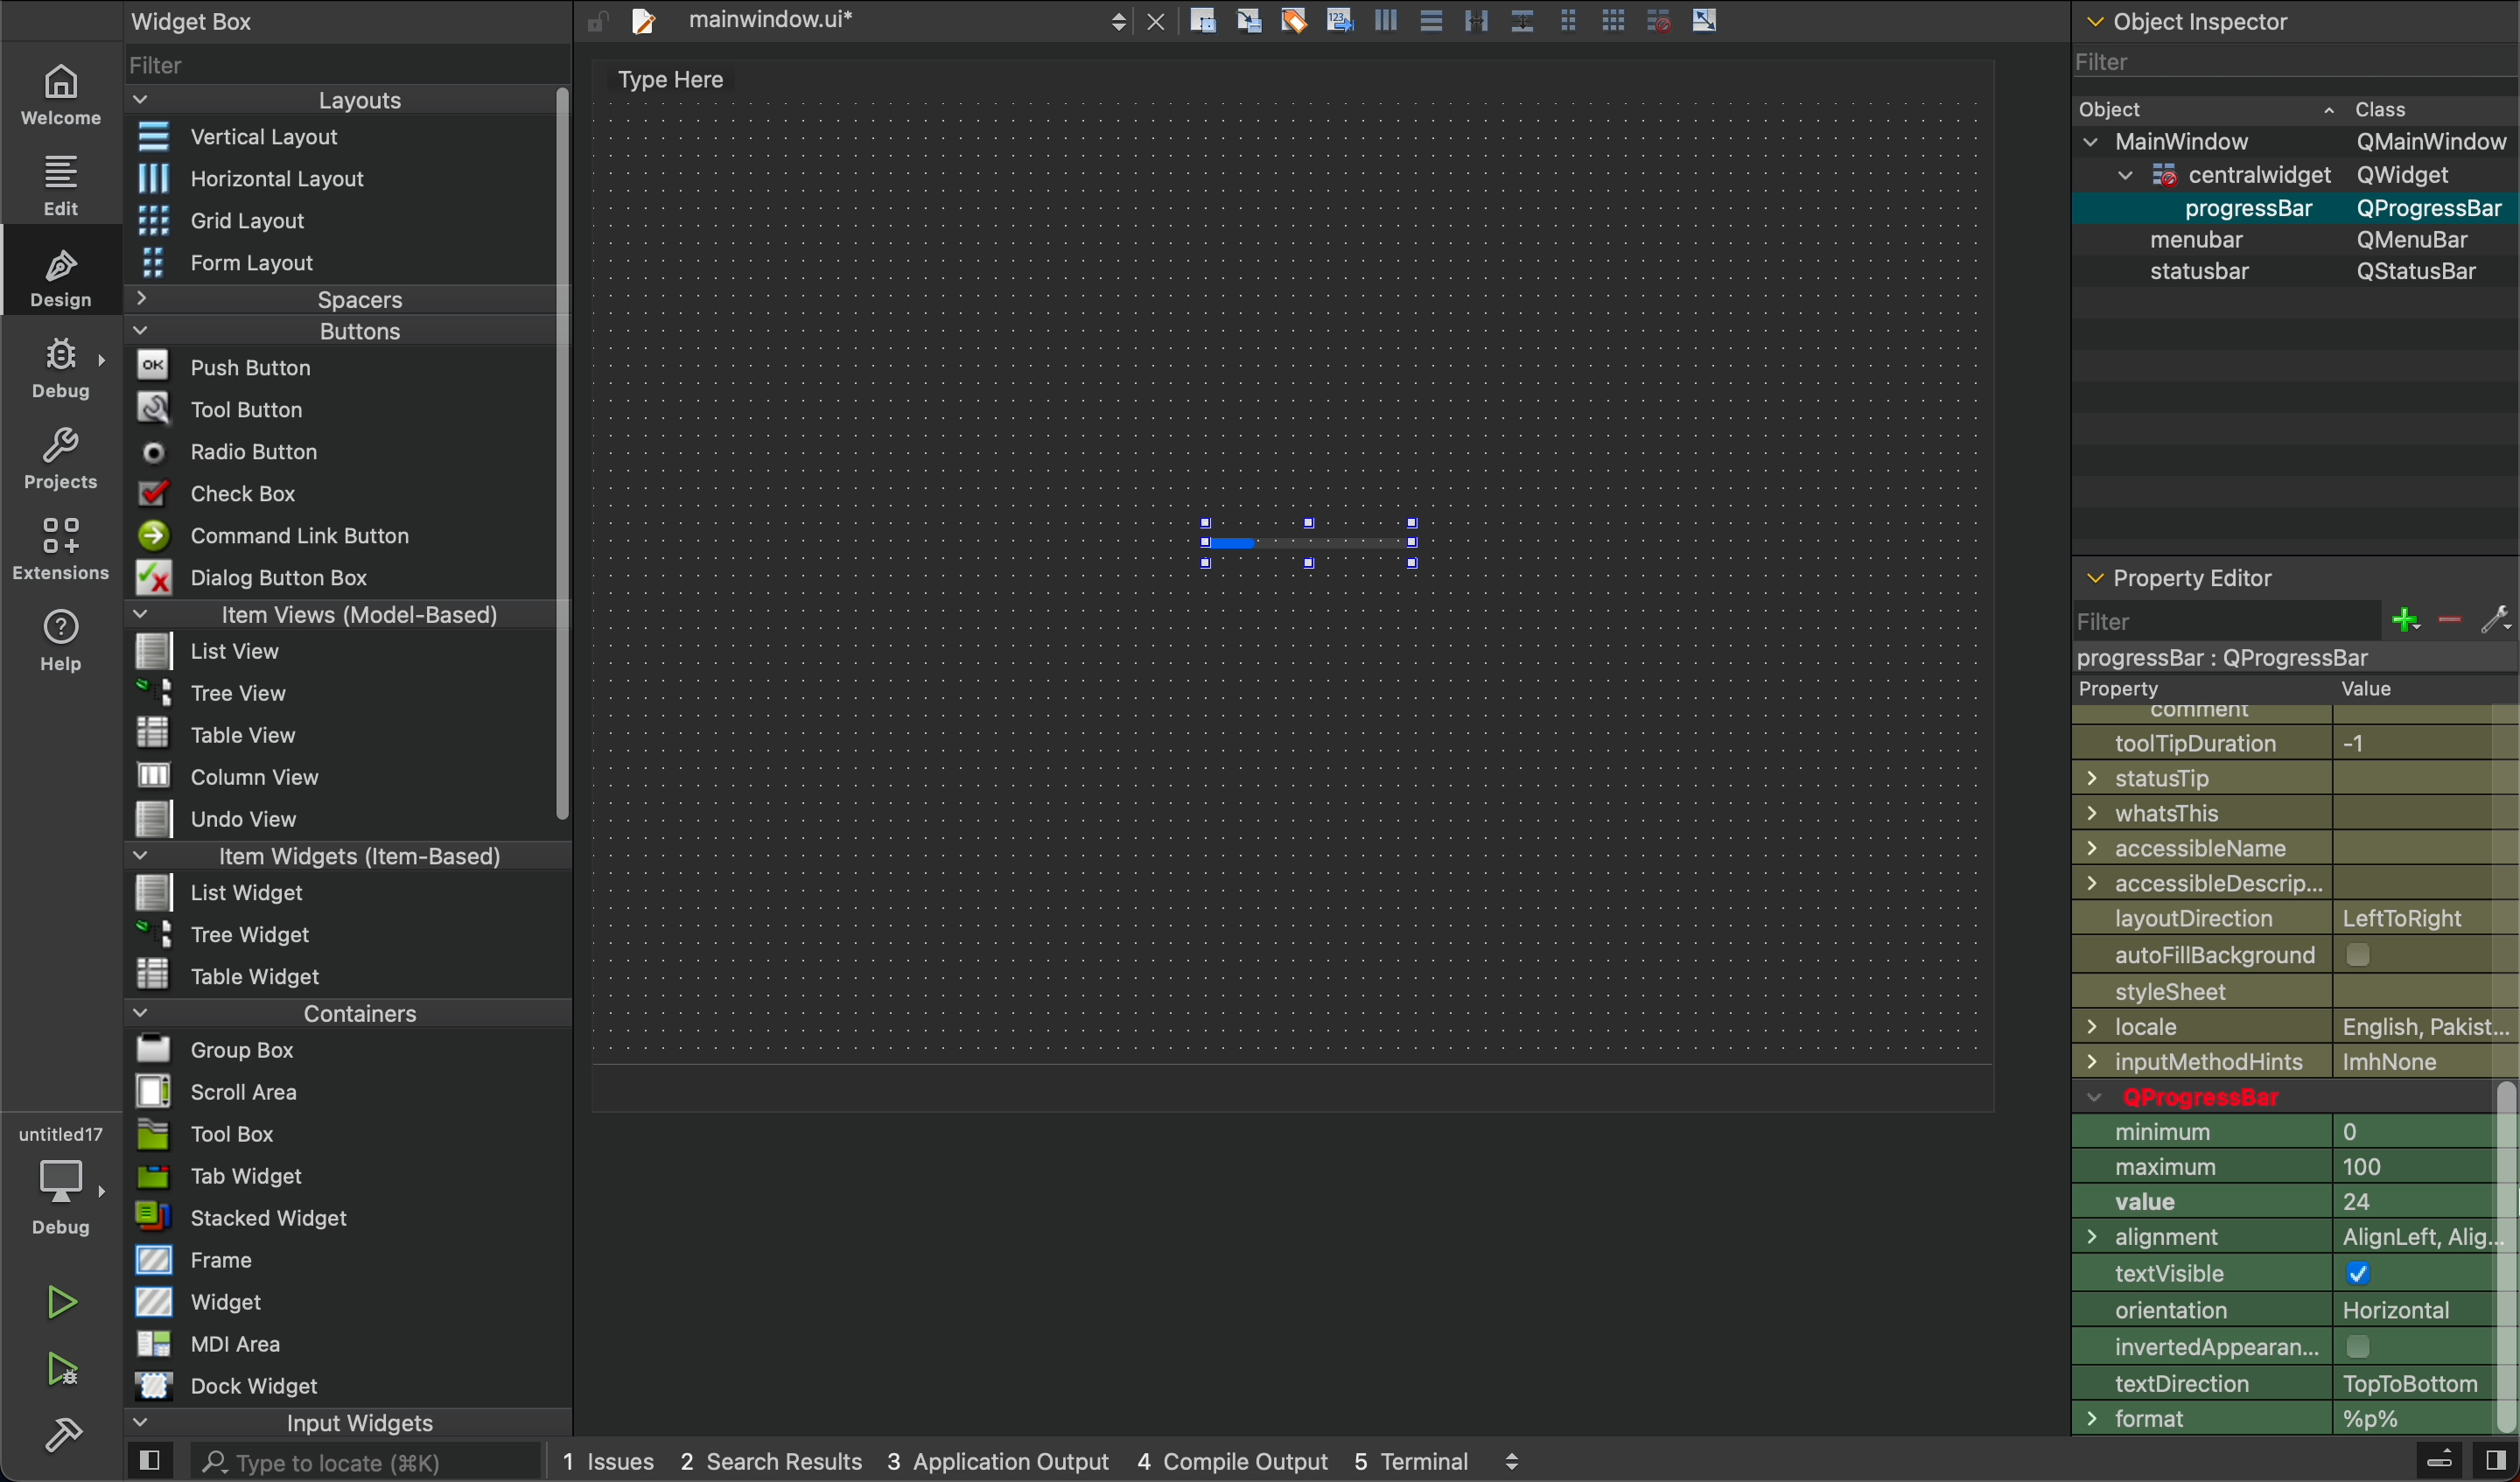 Image resolution: width=2520 pixels, height=1482 pixels. I want to click on Spacer, so click(312, 299).